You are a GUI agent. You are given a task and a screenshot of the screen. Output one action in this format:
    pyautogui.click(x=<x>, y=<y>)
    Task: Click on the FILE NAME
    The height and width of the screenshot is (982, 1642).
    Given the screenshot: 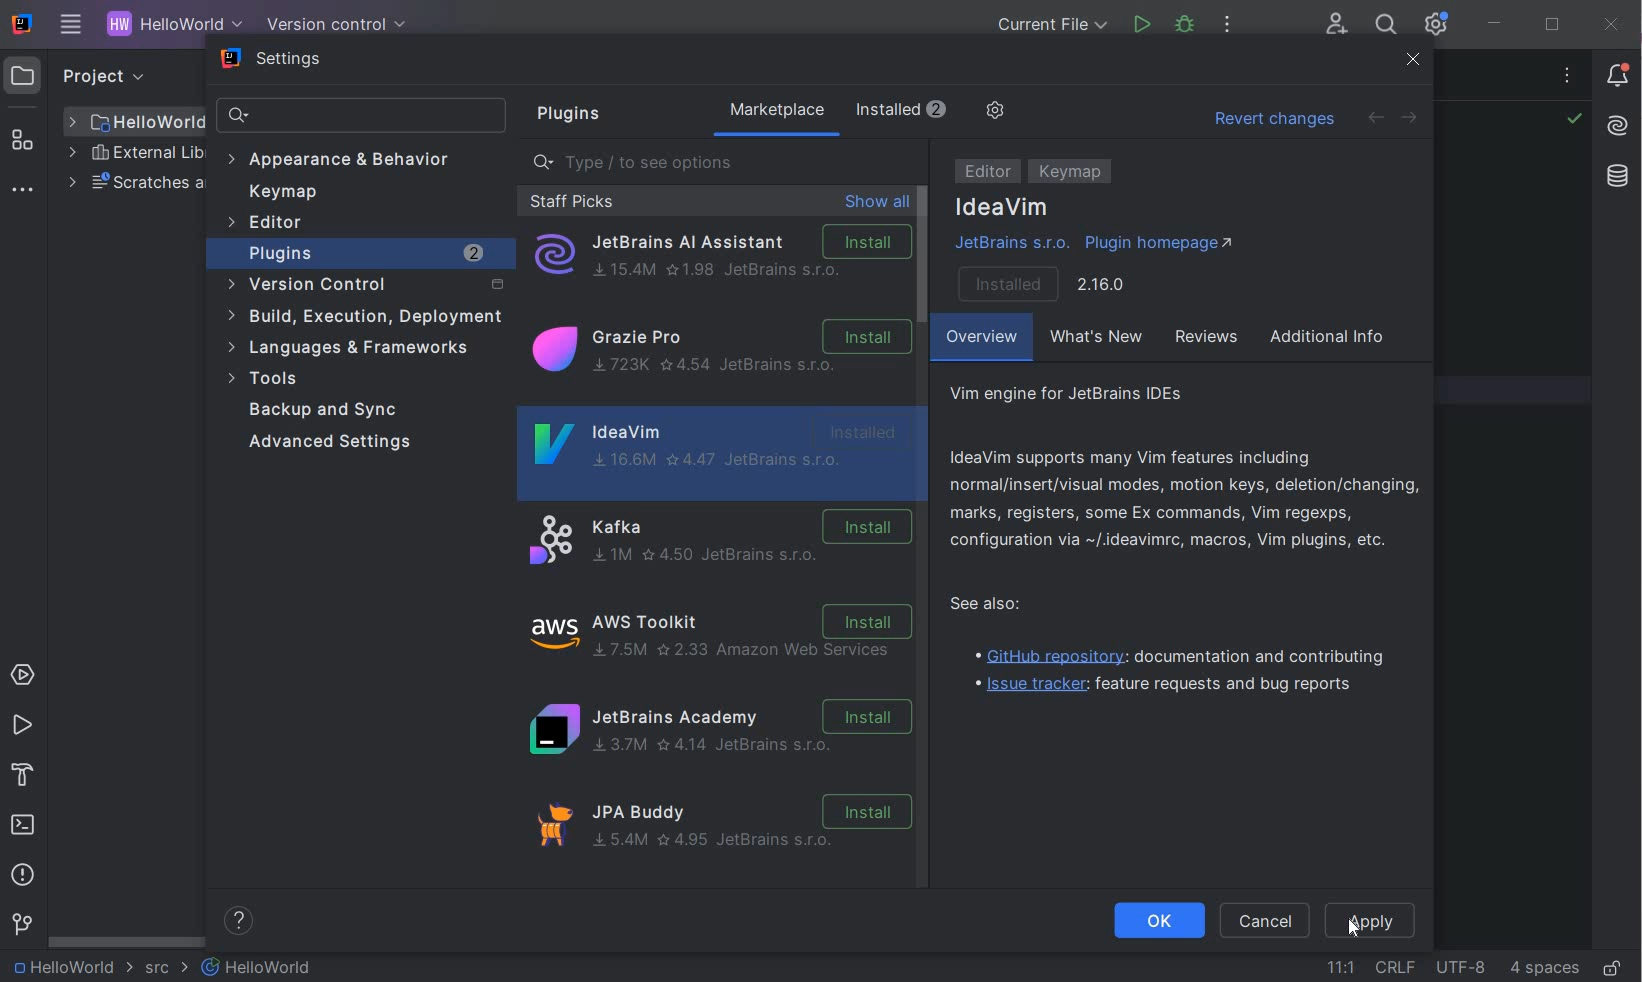 What is the action you would take?
    pyautogui.click(x=258, y=967)
    